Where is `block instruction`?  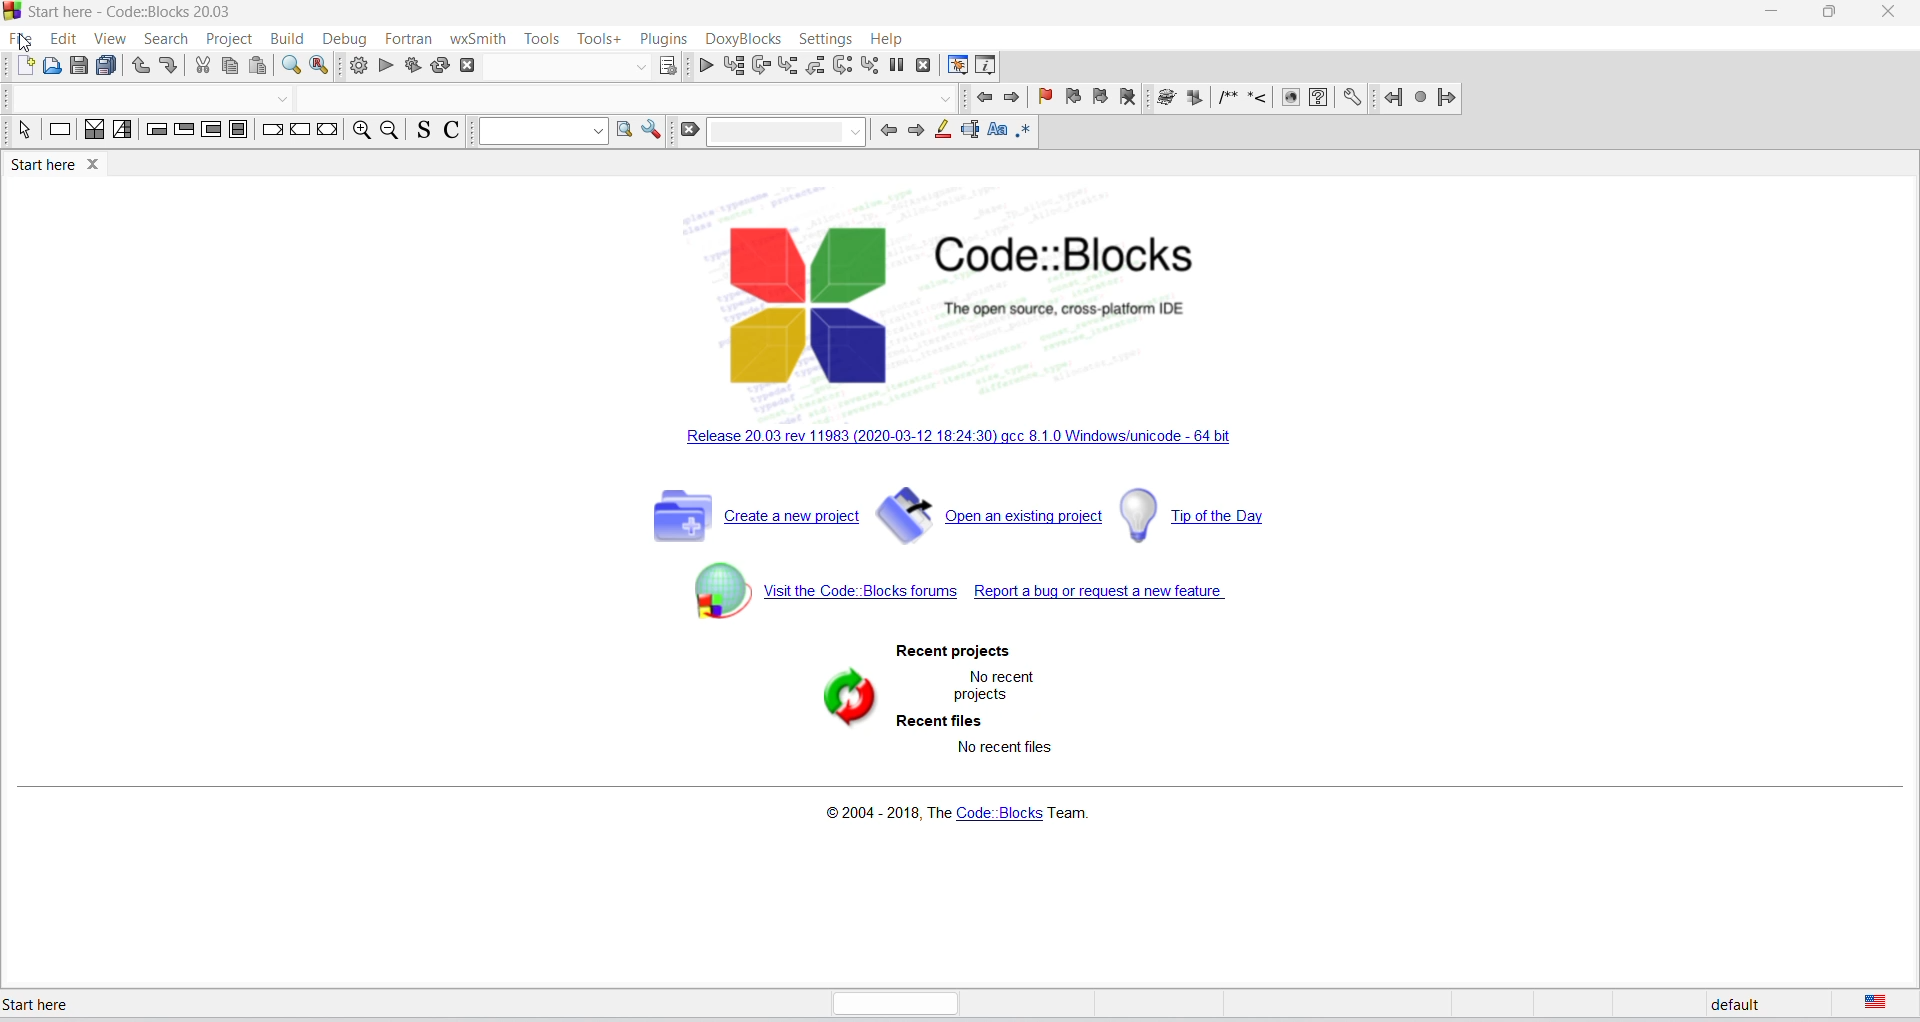 block instruction is located at coordinates (237, 134).